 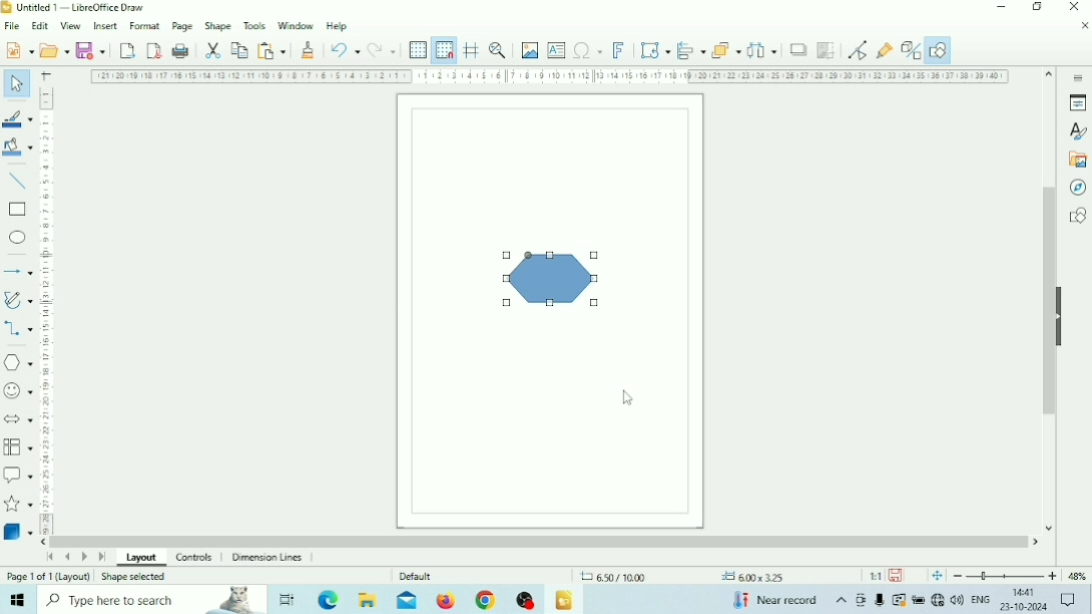 What do you see at coordinates (40, 26) in the screenshot?
I see `Edit` at bounding box center [40, 26].